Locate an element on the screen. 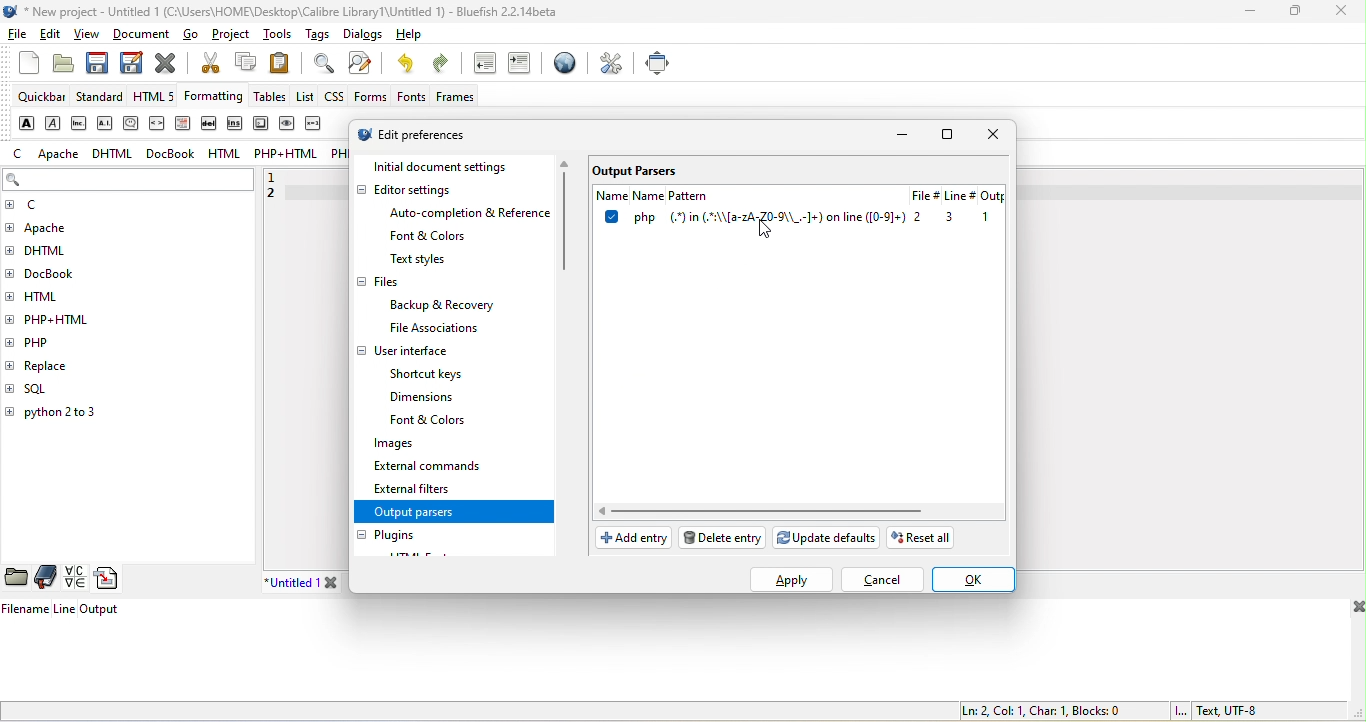 The width and height of the screenshot is (1366, 722). close is located at coordinates (990, 135).